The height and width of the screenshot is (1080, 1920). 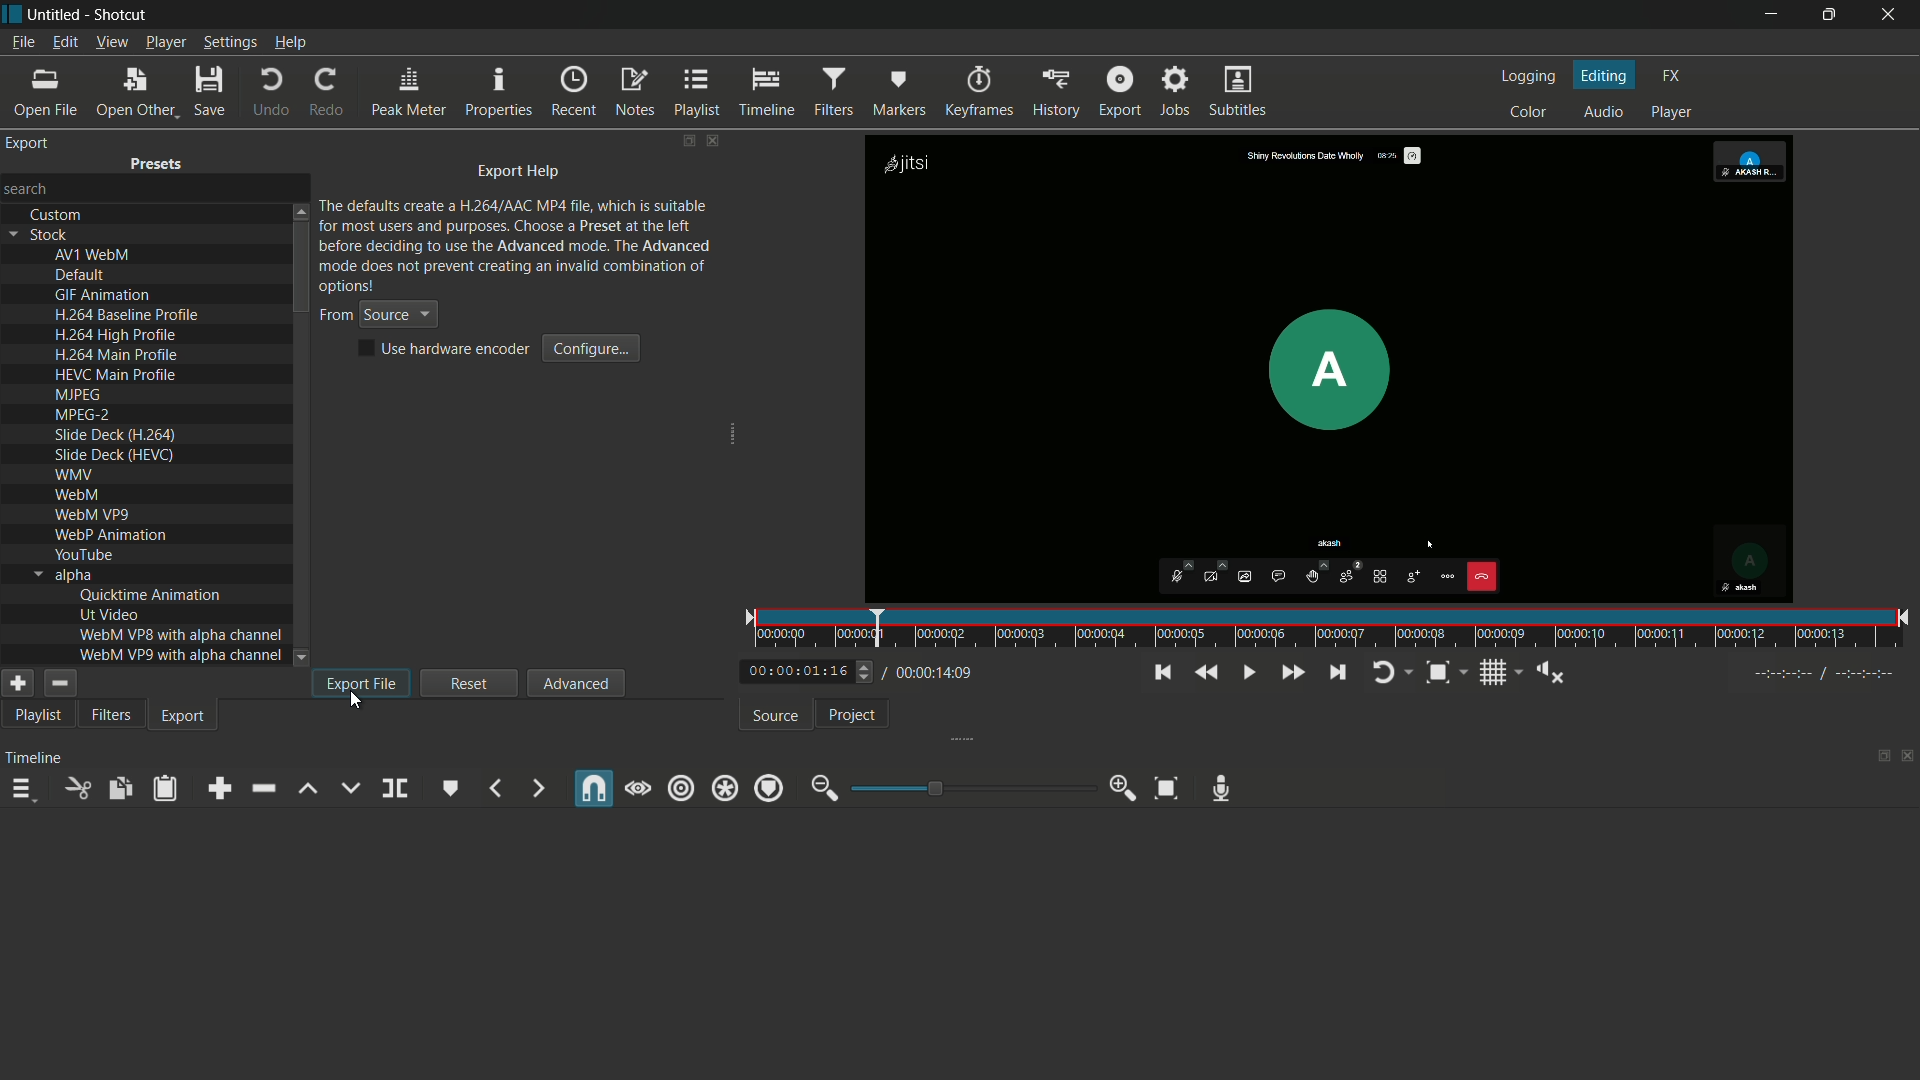 I want to click on text, so click(x=78, y=393).